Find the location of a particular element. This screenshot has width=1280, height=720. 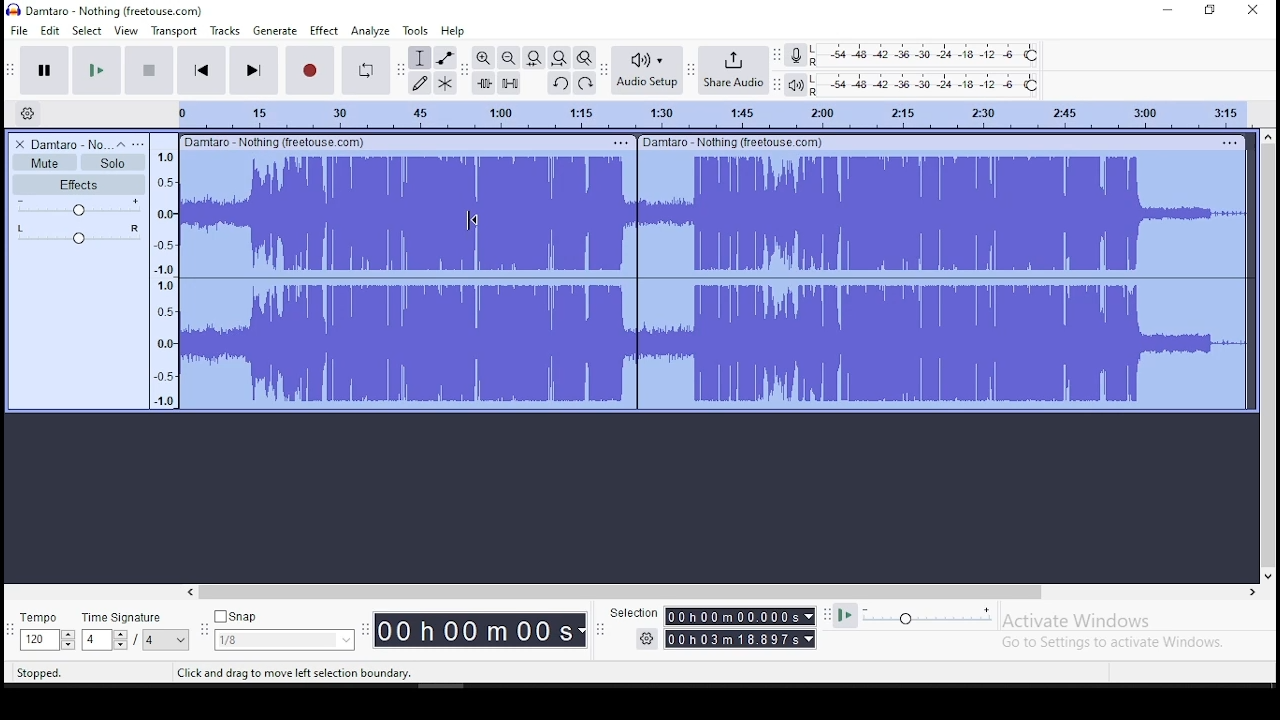

selection tool is located at coordinates (419, 58).